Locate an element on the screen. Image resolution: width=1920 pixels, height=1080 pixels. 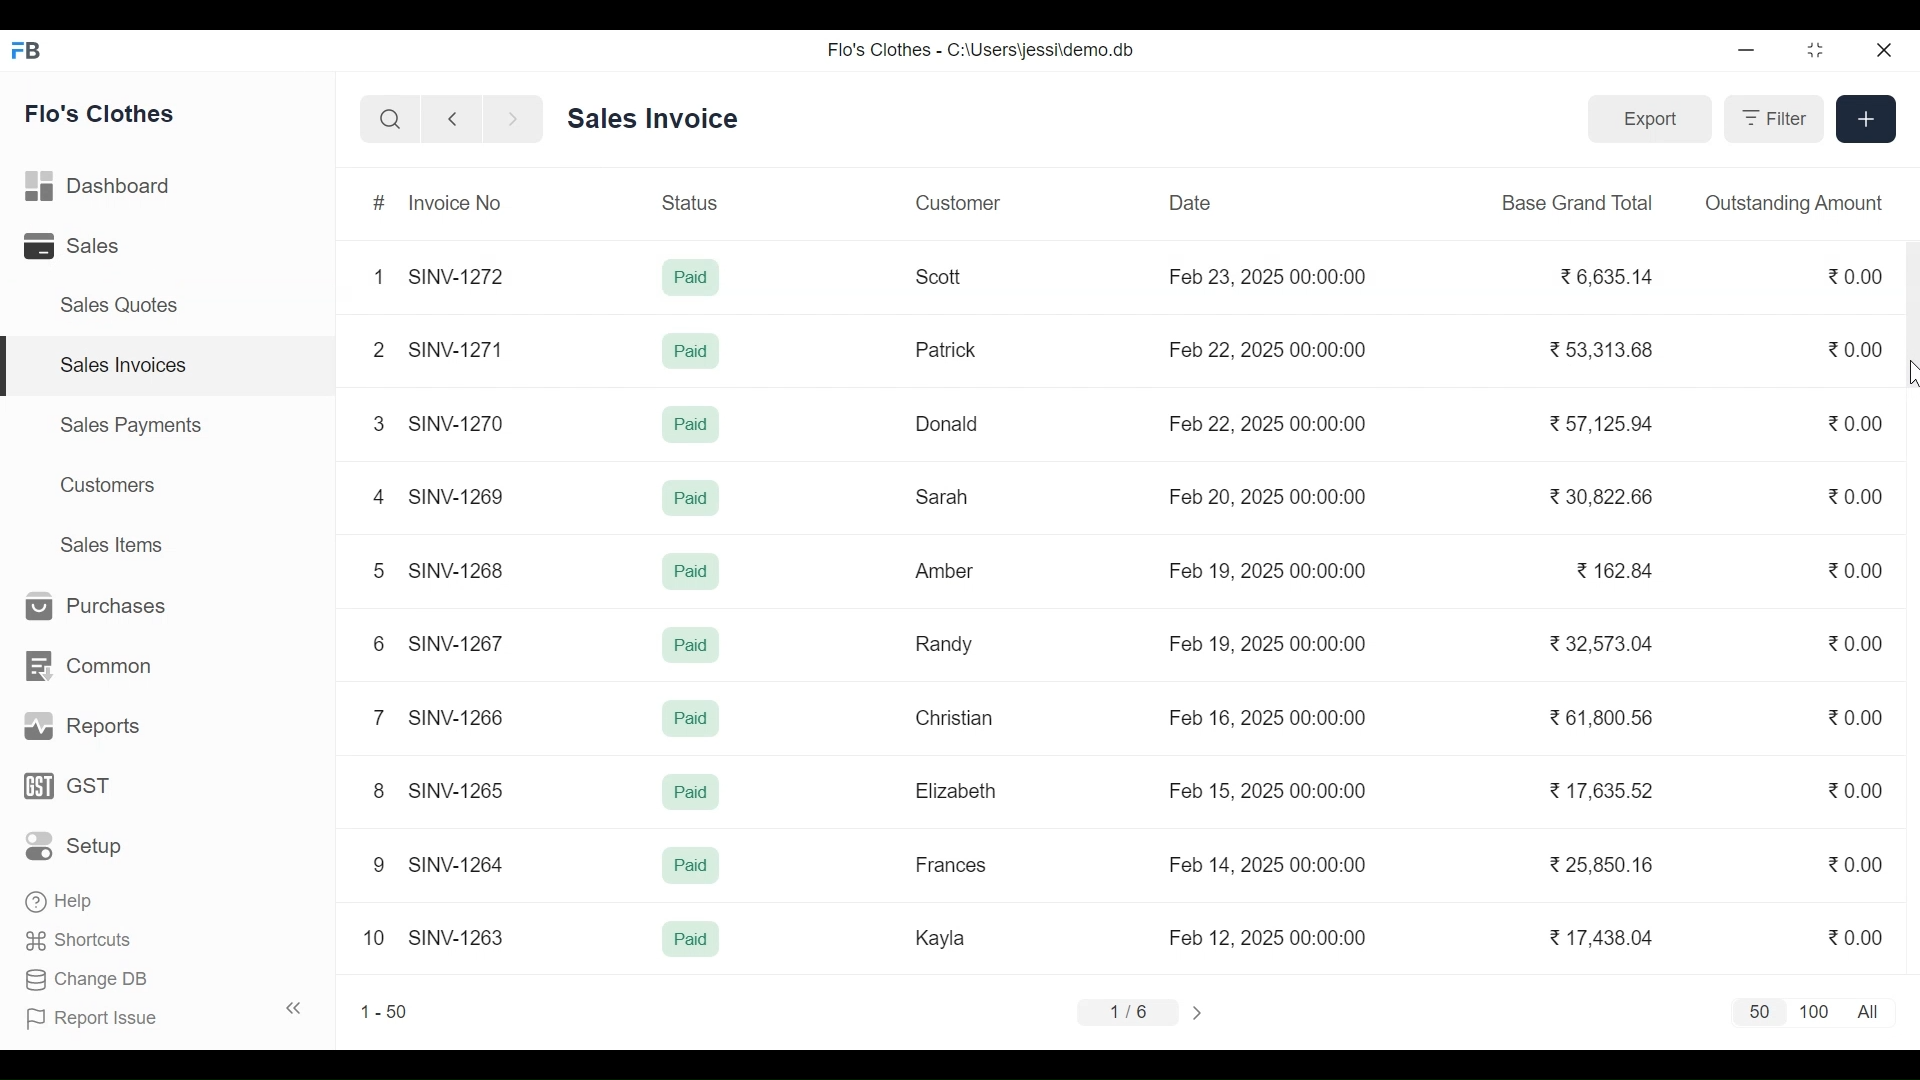
3 is located at coordinates (378, 423).